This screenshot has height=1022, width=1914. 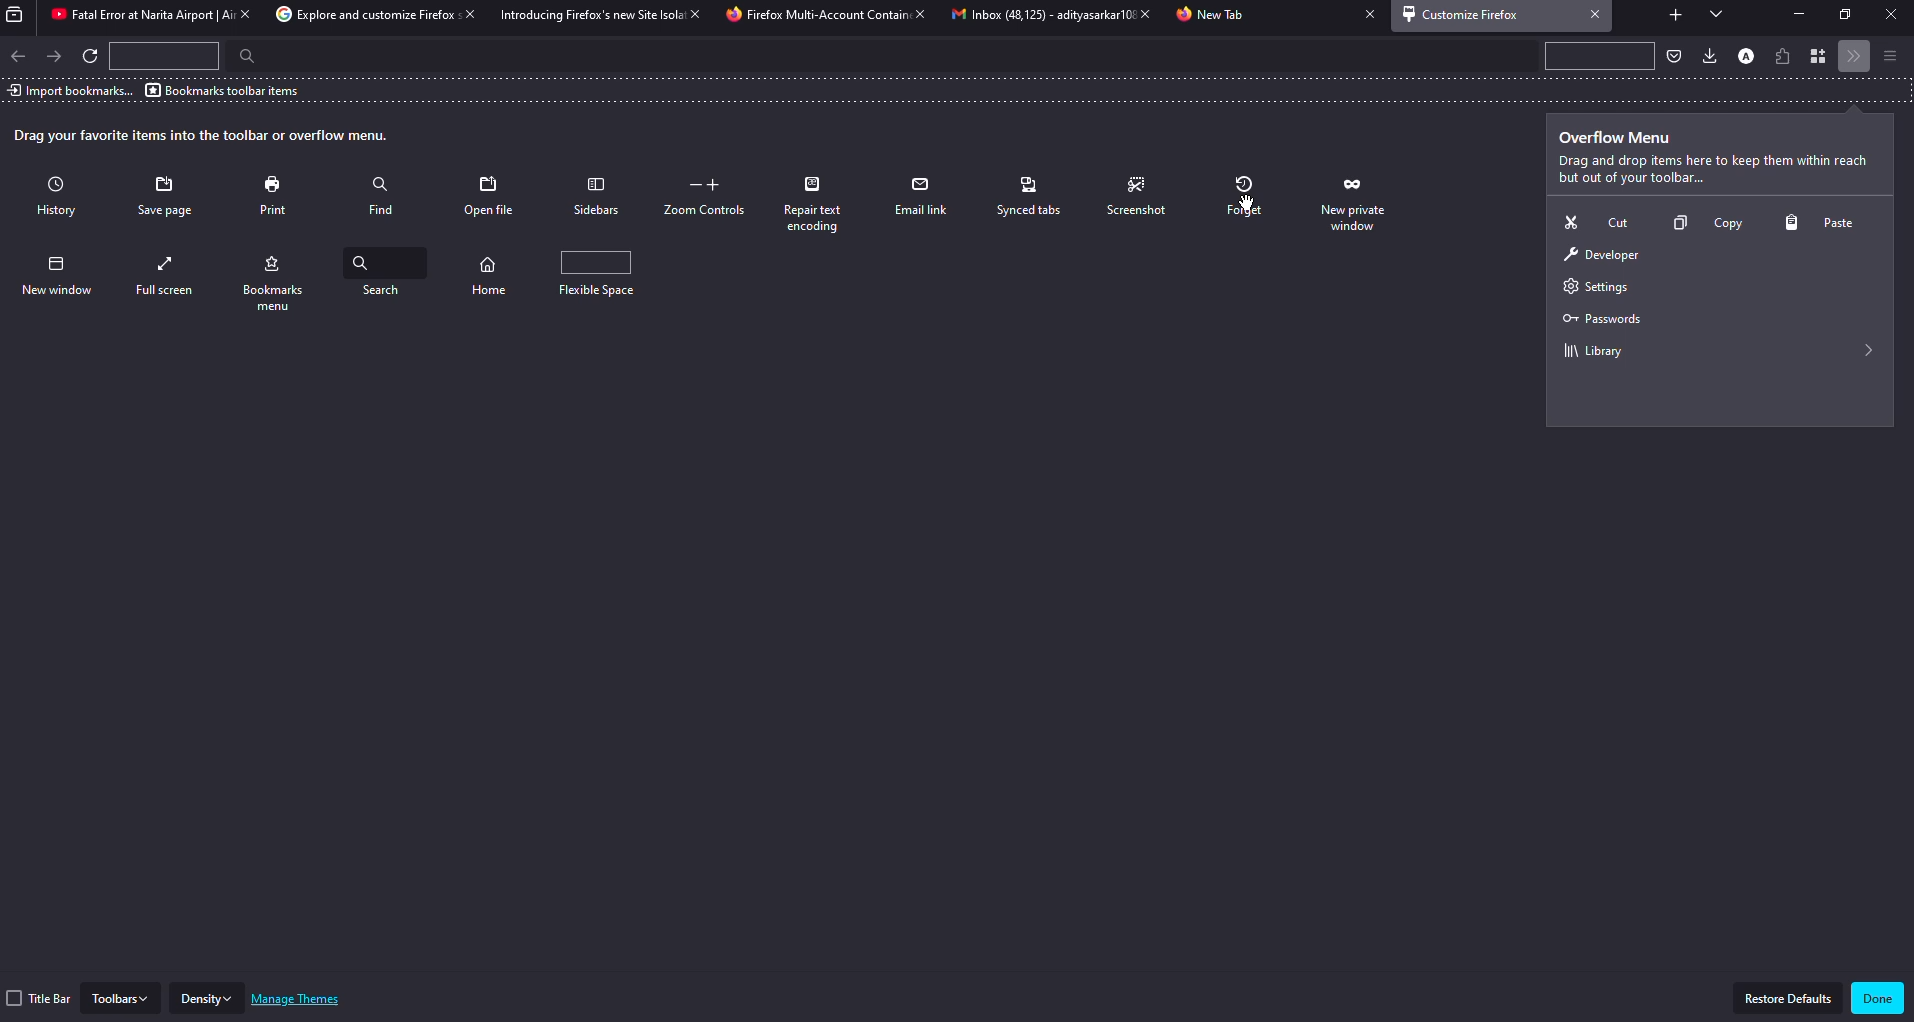 I want to click on manage themes, so click(x=301, y=999).